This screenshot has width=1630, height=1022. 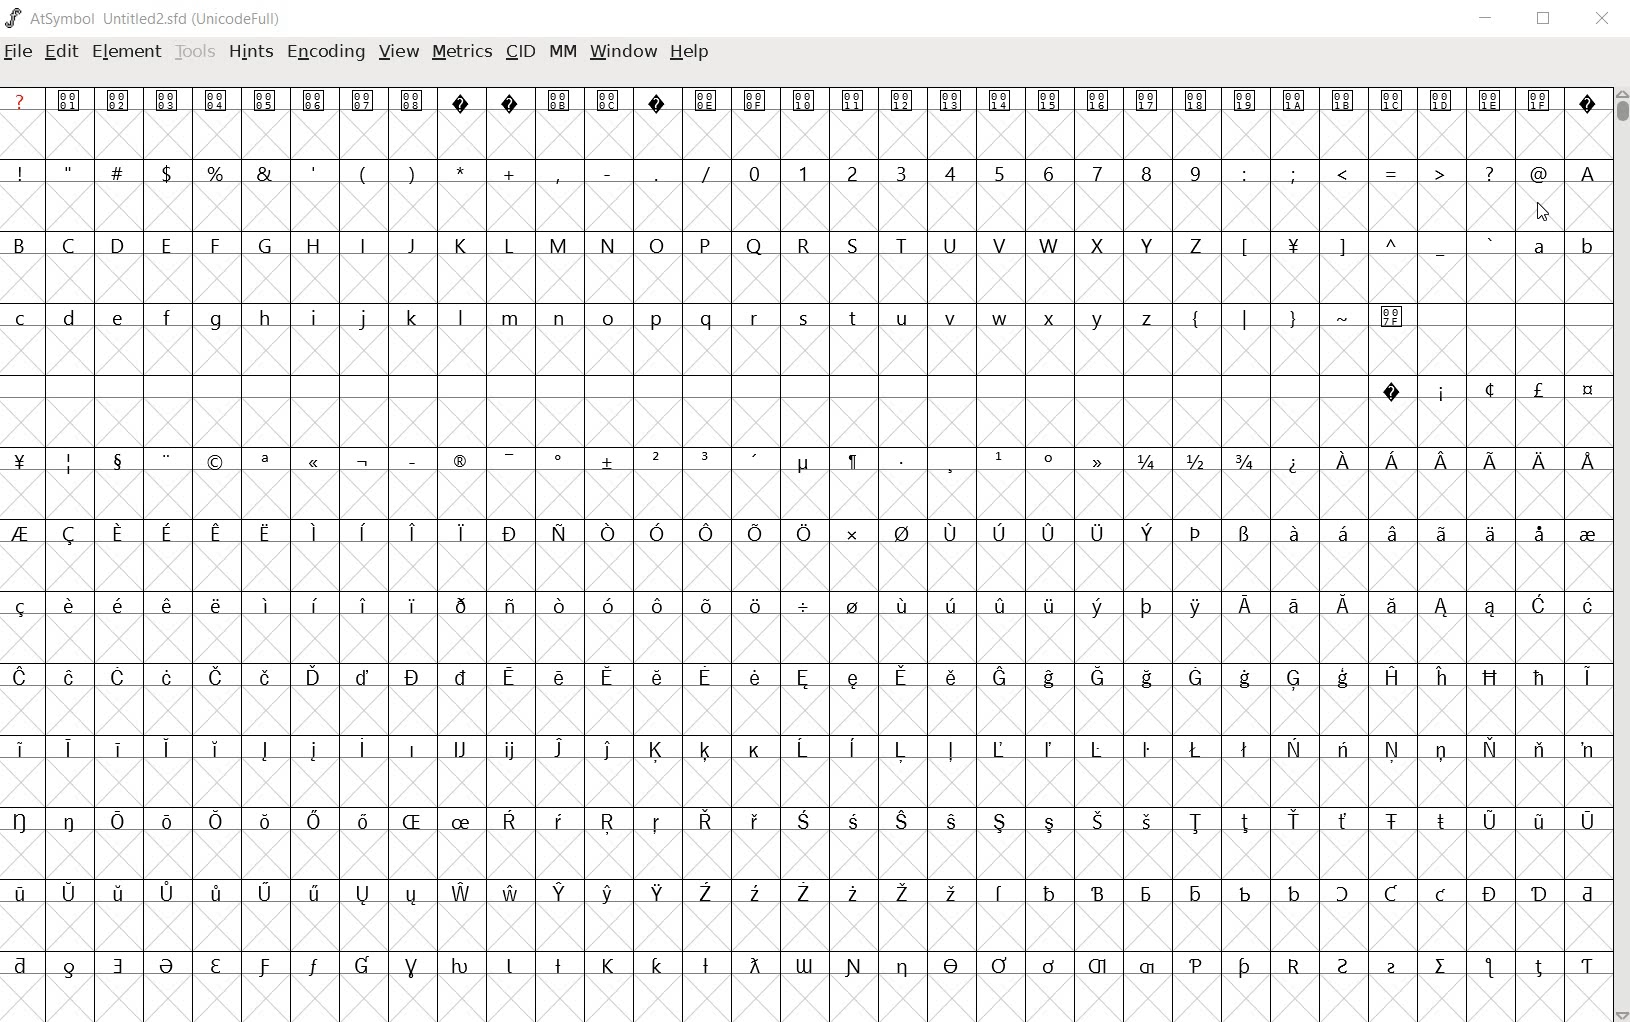 What do you see at coordinates (1547, 22) in the screenshot?
I see `RESTORE DOWN` at bounding box center [1547, 22].